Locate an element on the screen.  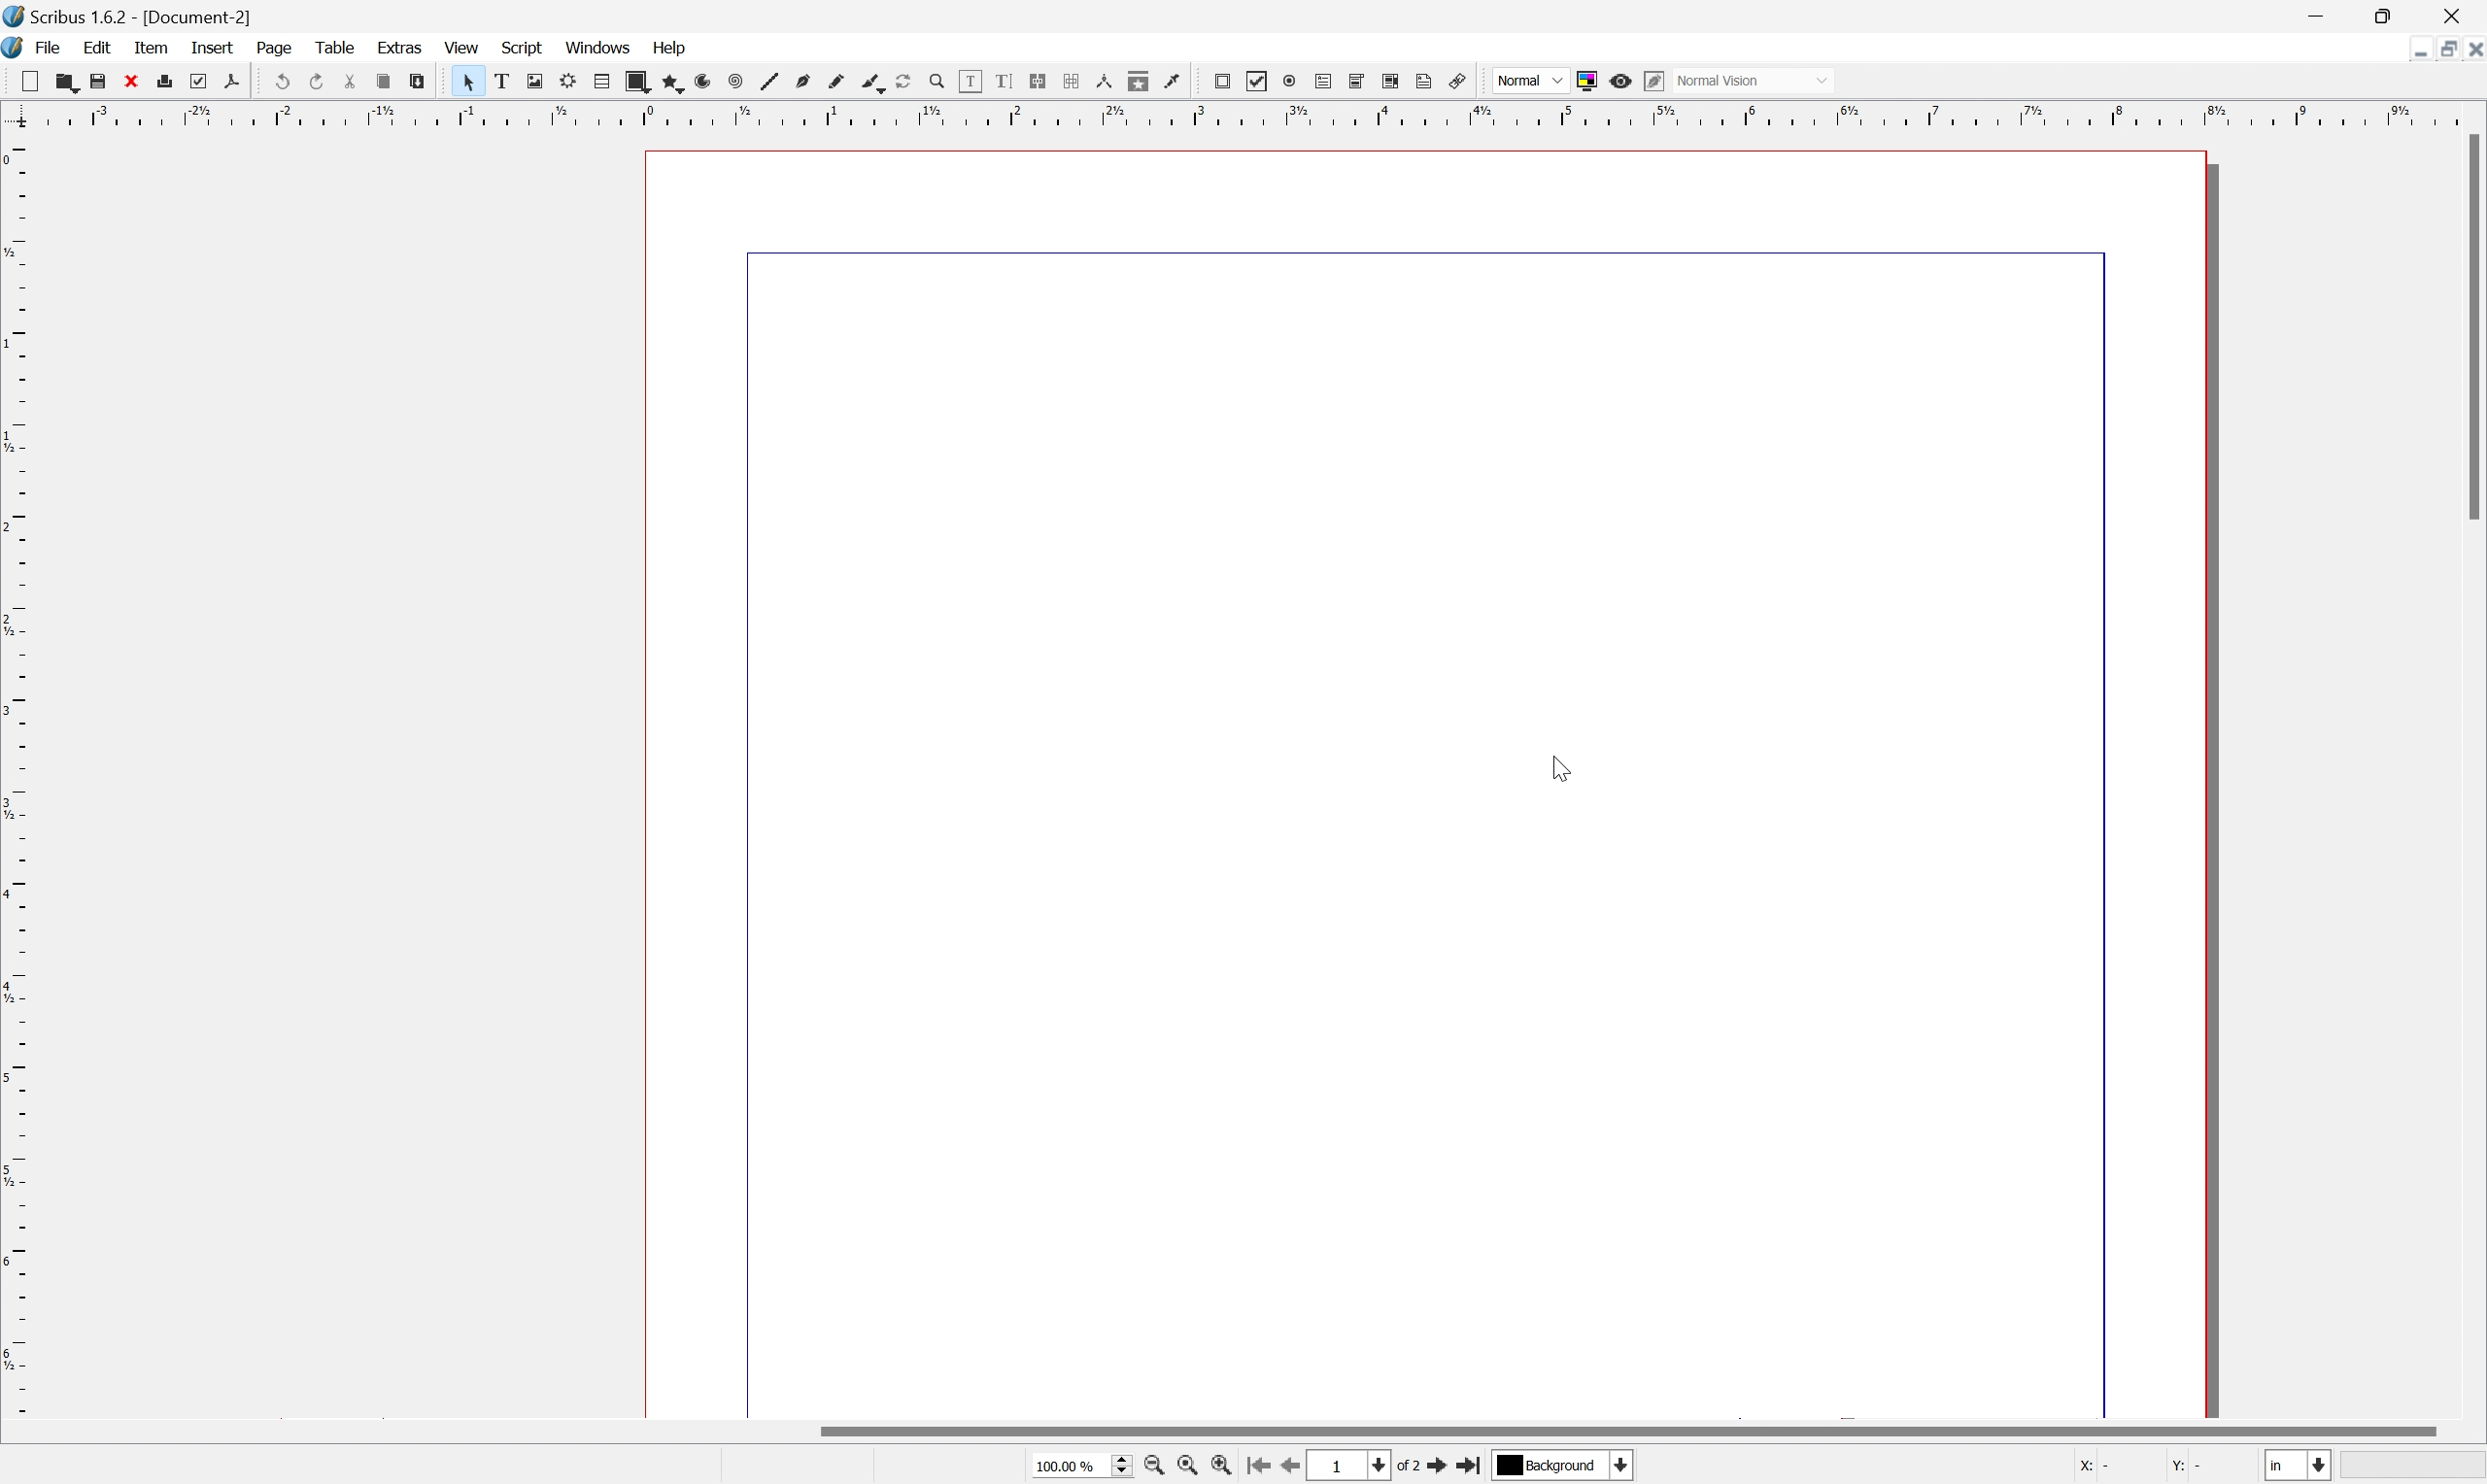
Save as PDF is located at coordinates (241, 82).